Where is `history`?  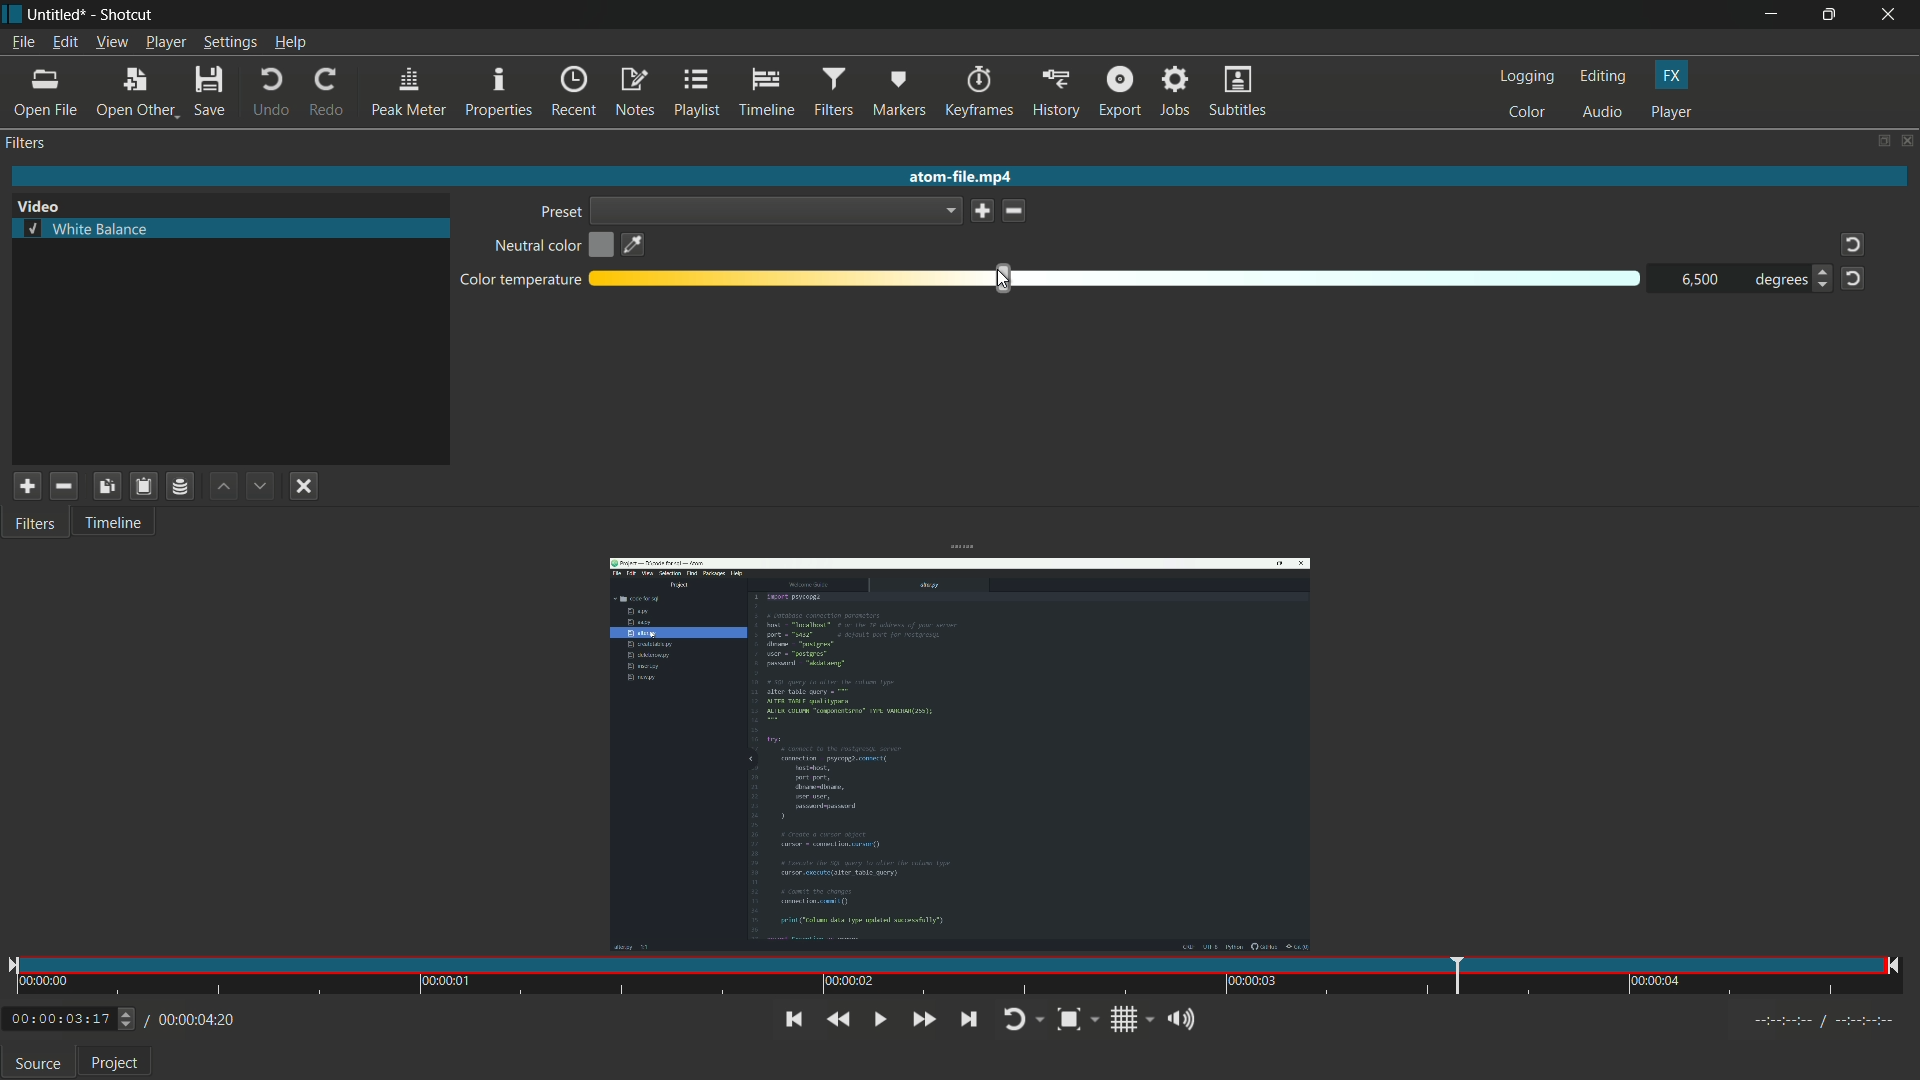
history is located at coordinates (1057, 90).